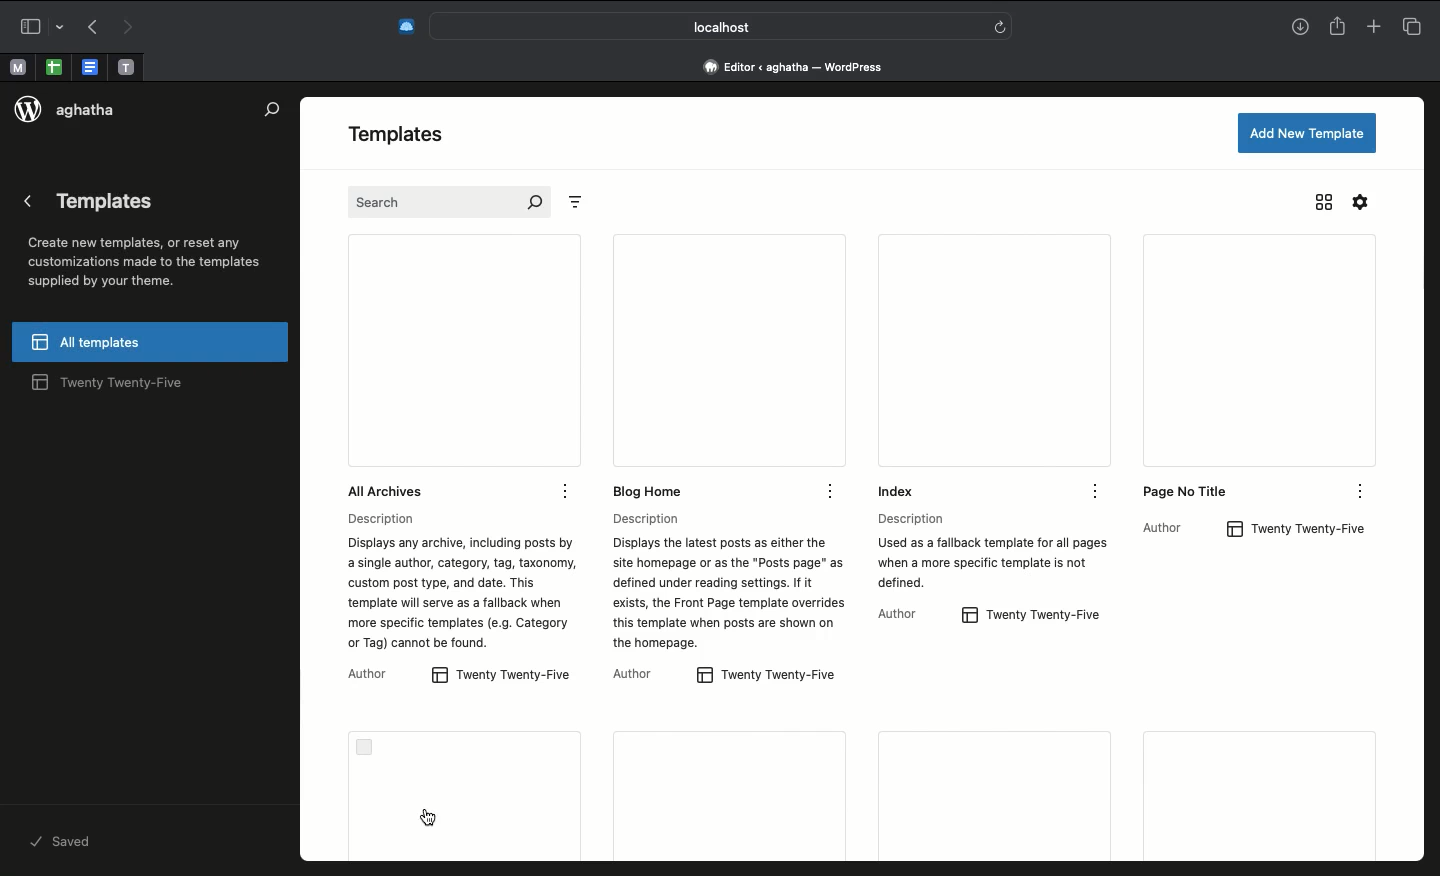 This screenshot has width=1440, height=876. Describe the element at coordinates (1031, 616) in the screenshot. I see `twenty twenty-five` at that location.